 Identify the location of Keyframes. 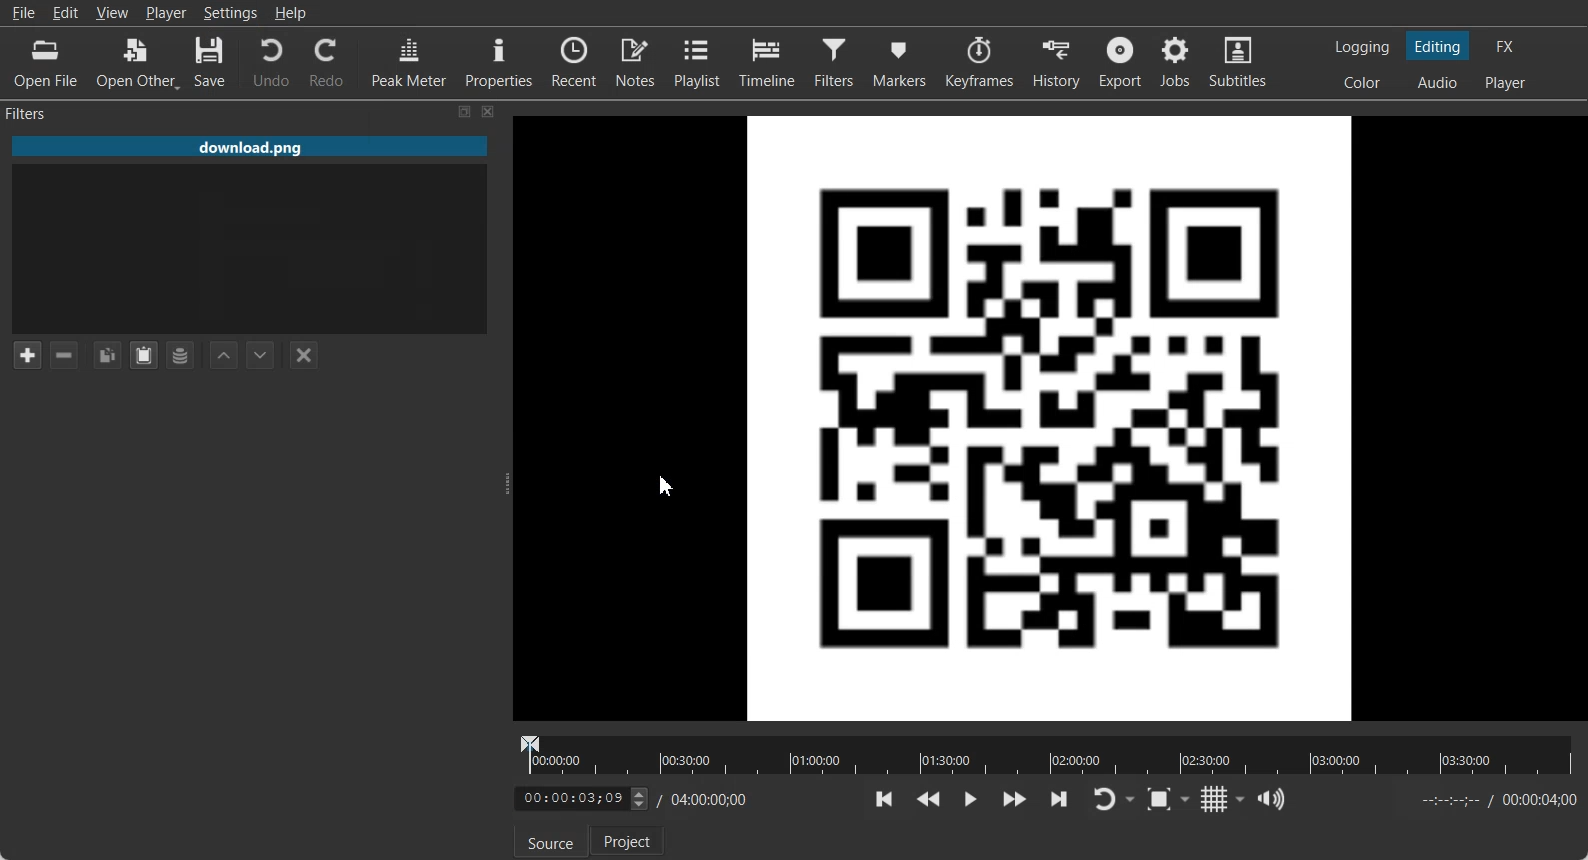
(978, 62).